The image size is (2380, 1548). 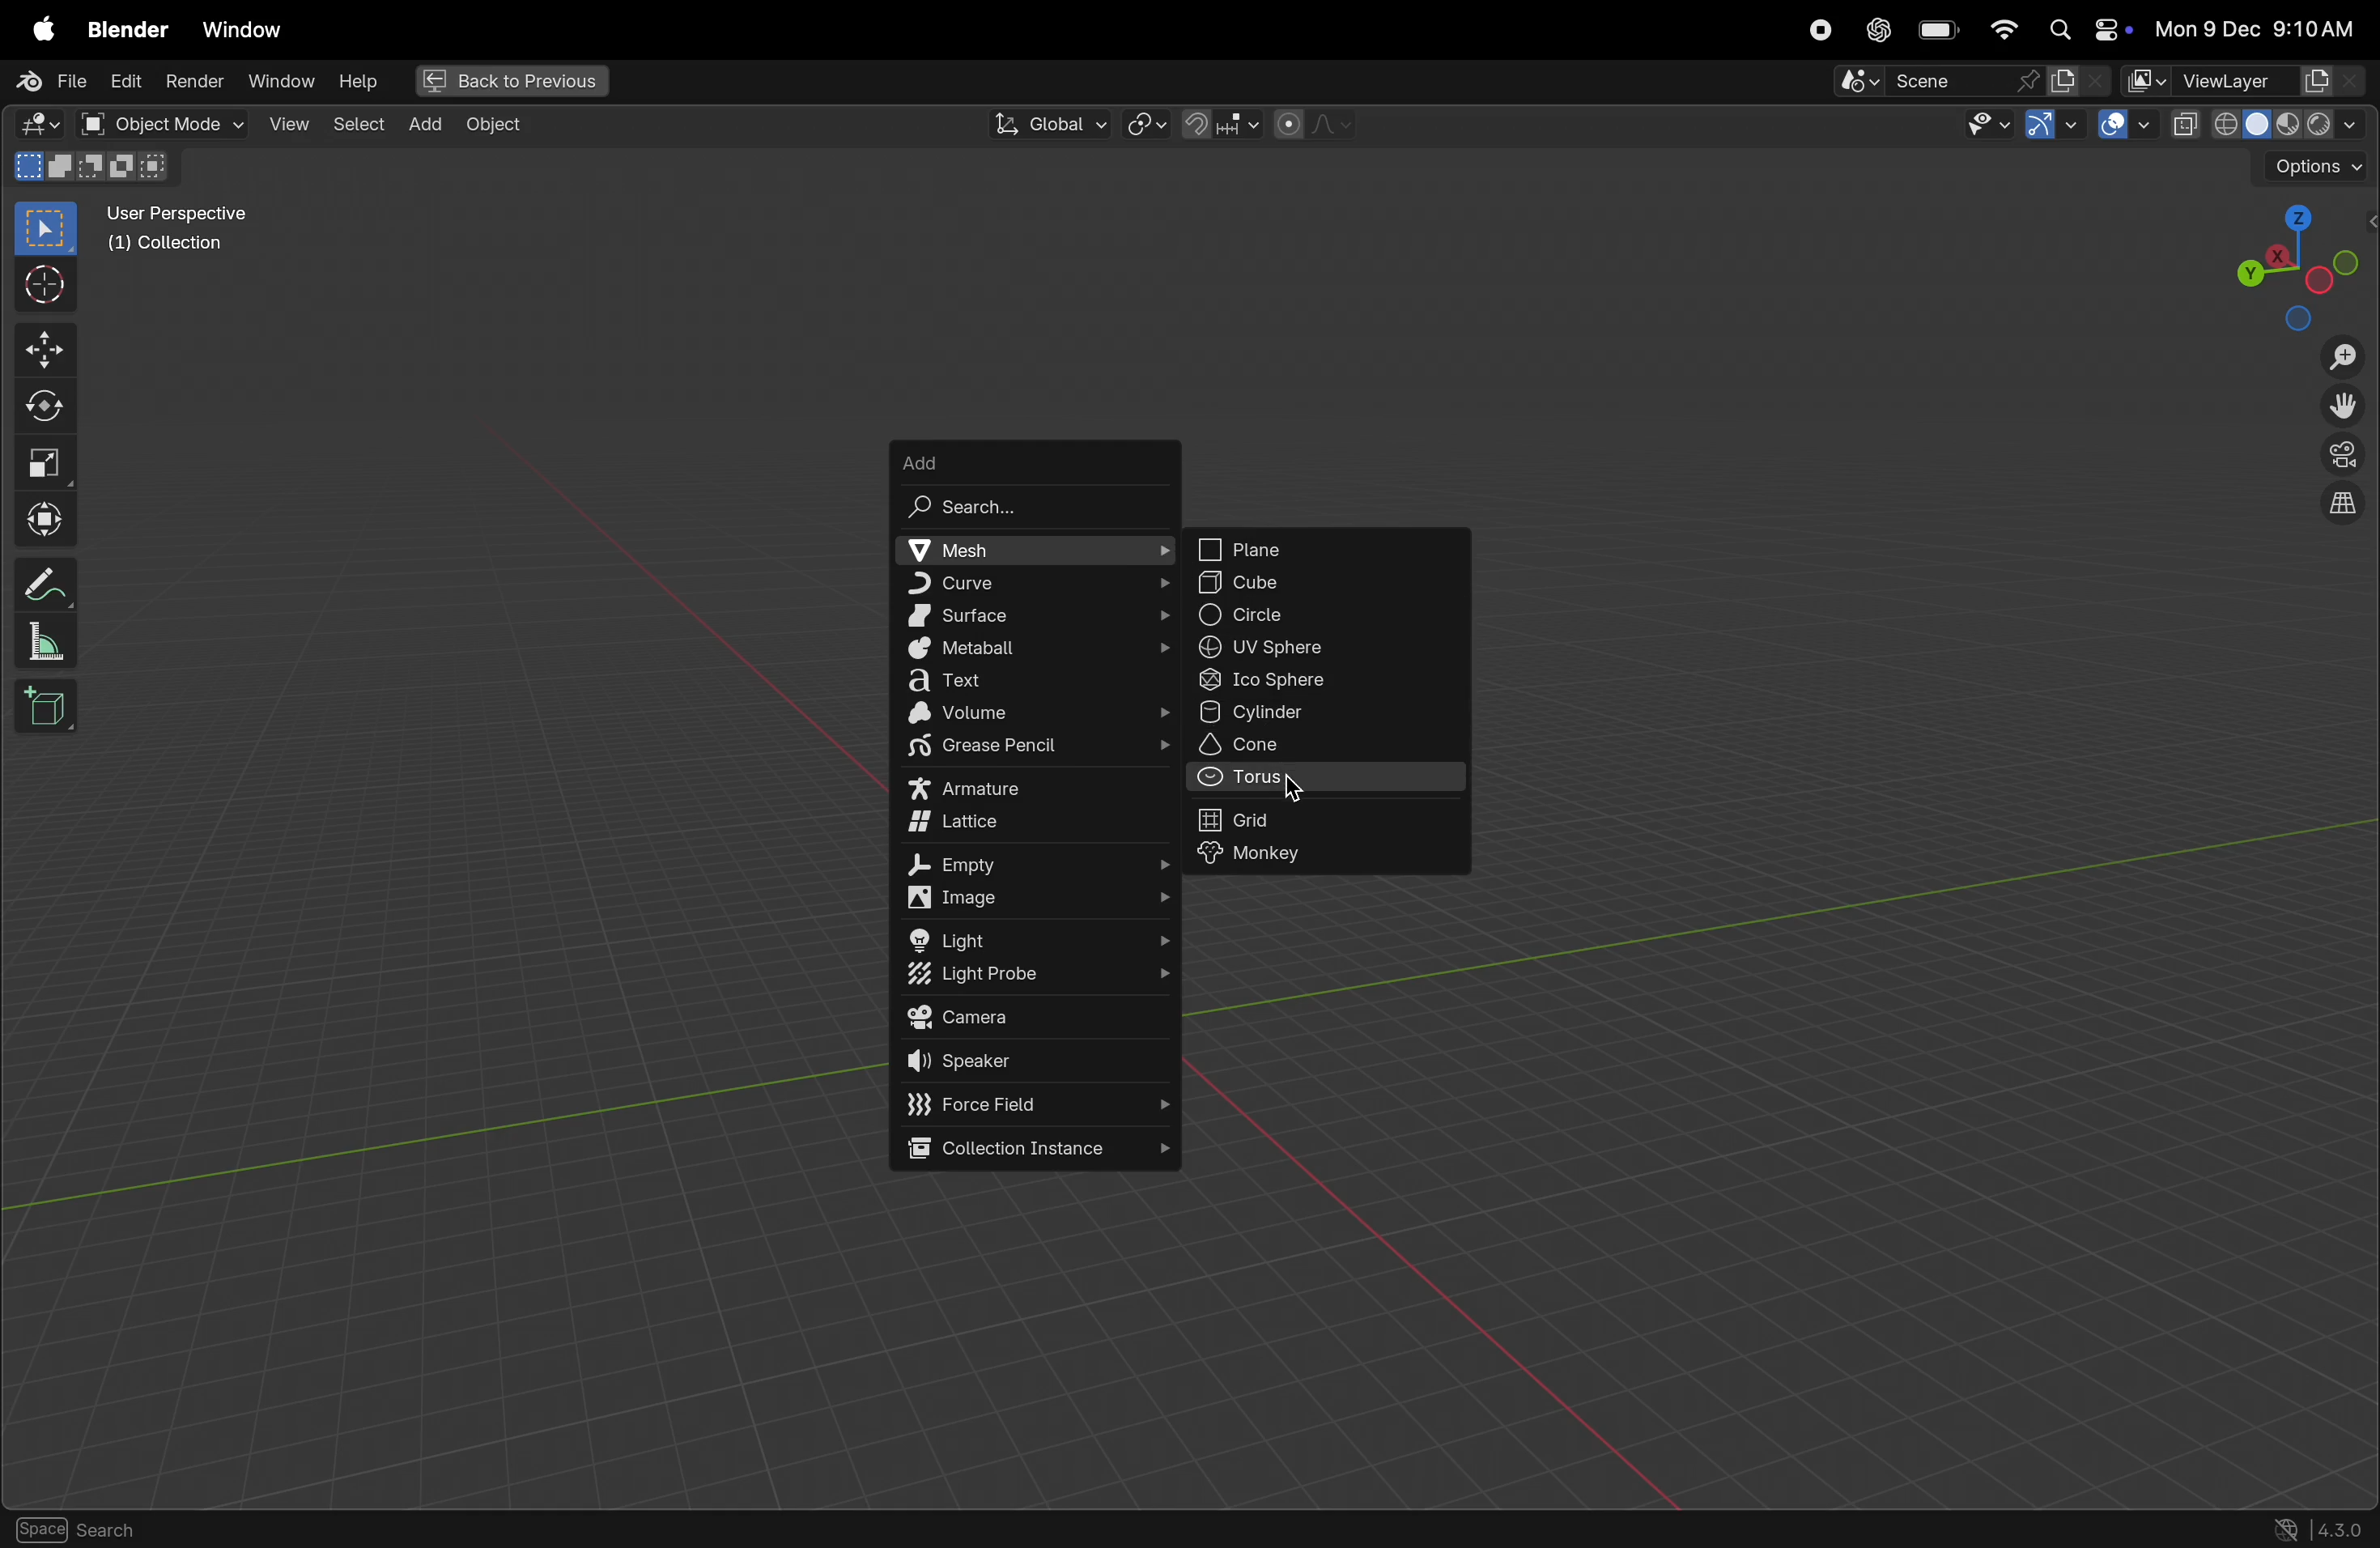 What do you see at coordinates (2316, 168) in the screenshot?
I see `options` at bounding box center [2316, 168].